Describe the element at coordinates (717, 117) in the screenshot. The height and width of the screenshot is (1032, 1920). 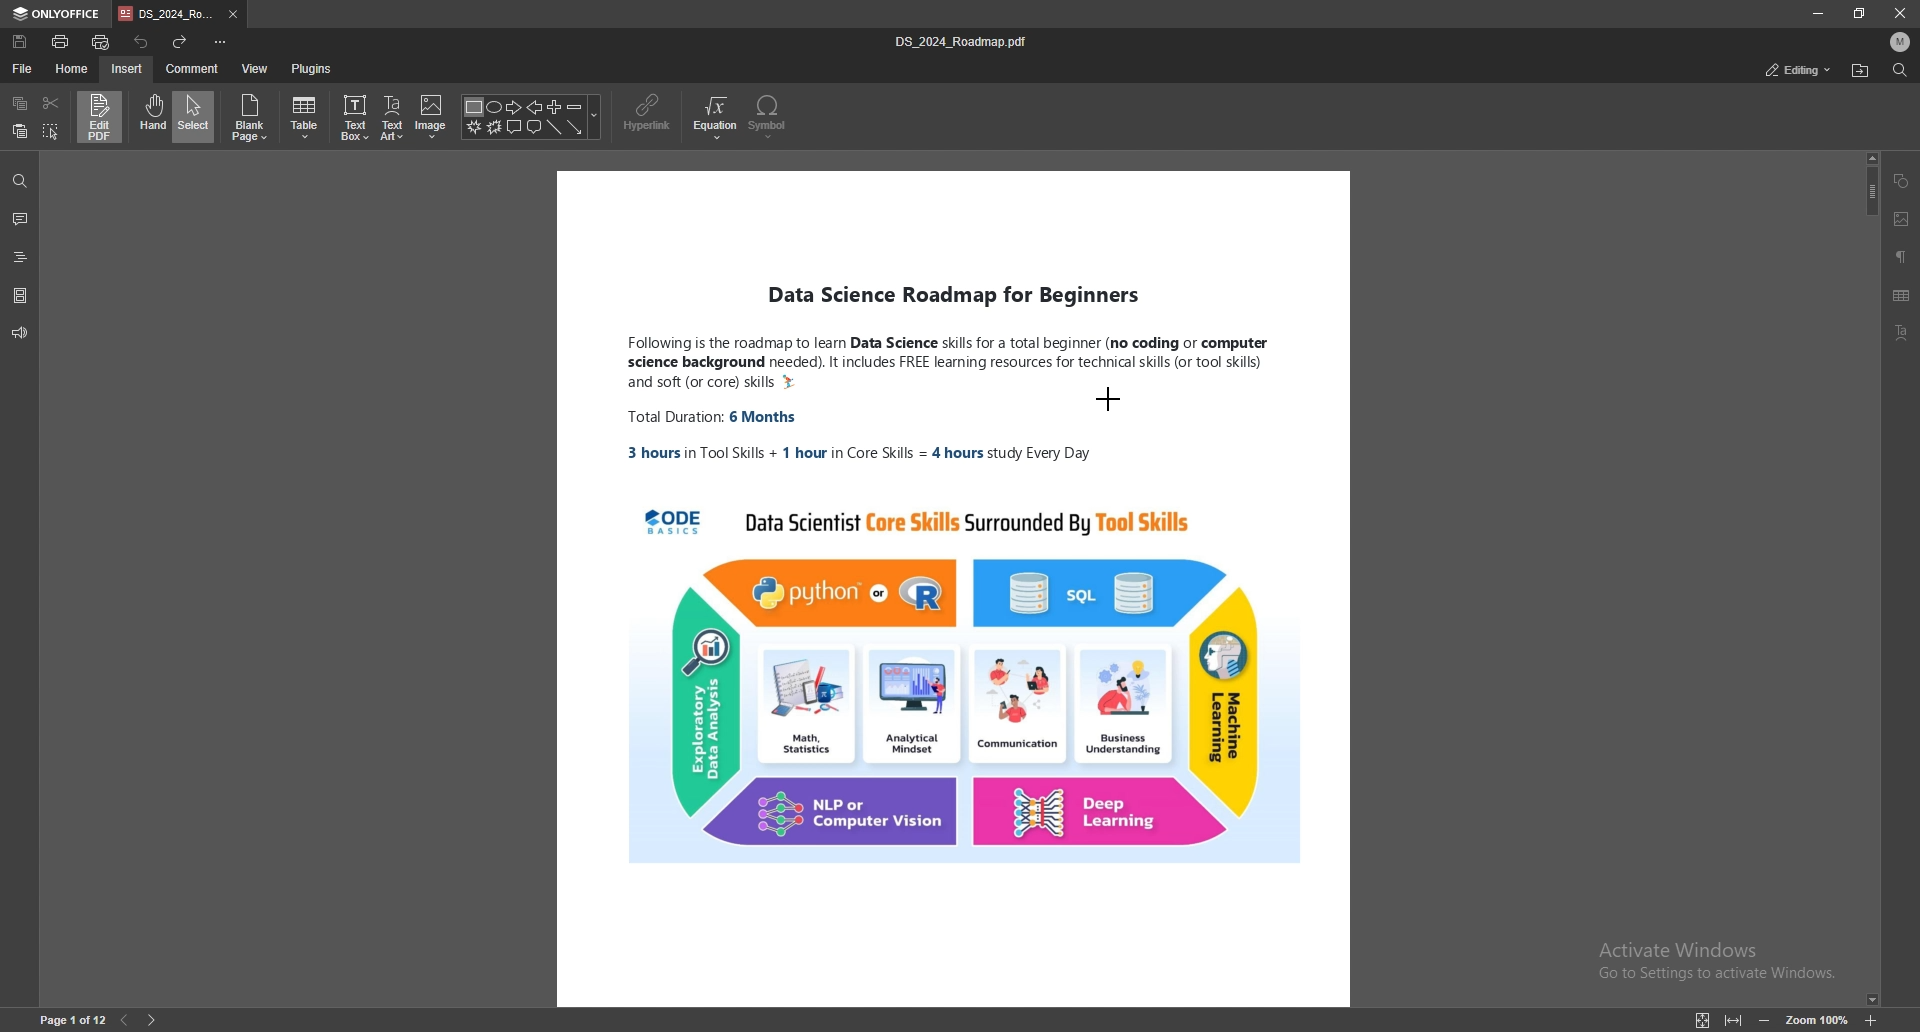
I see `equation` at that location.